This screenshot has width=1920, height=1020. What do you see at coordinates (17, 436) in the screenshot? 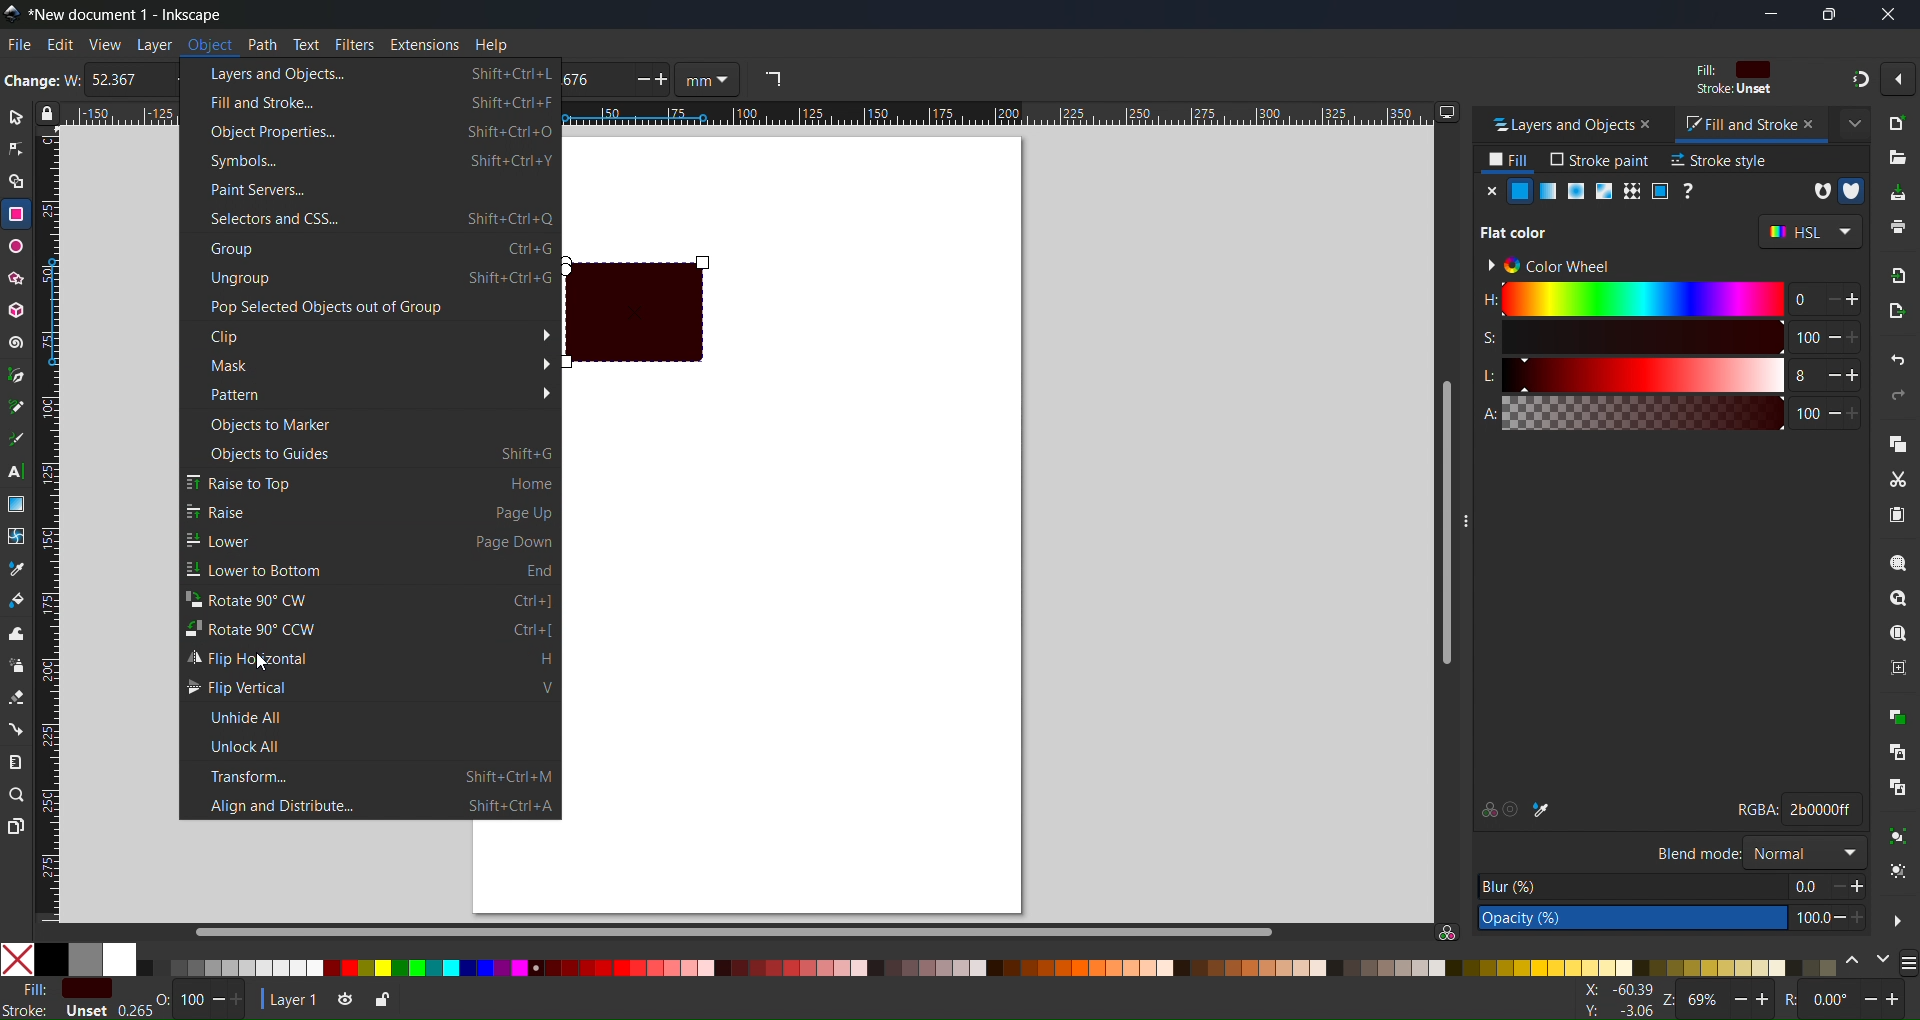
I see `Calligraphy tool` at bounding box center [17, 436].